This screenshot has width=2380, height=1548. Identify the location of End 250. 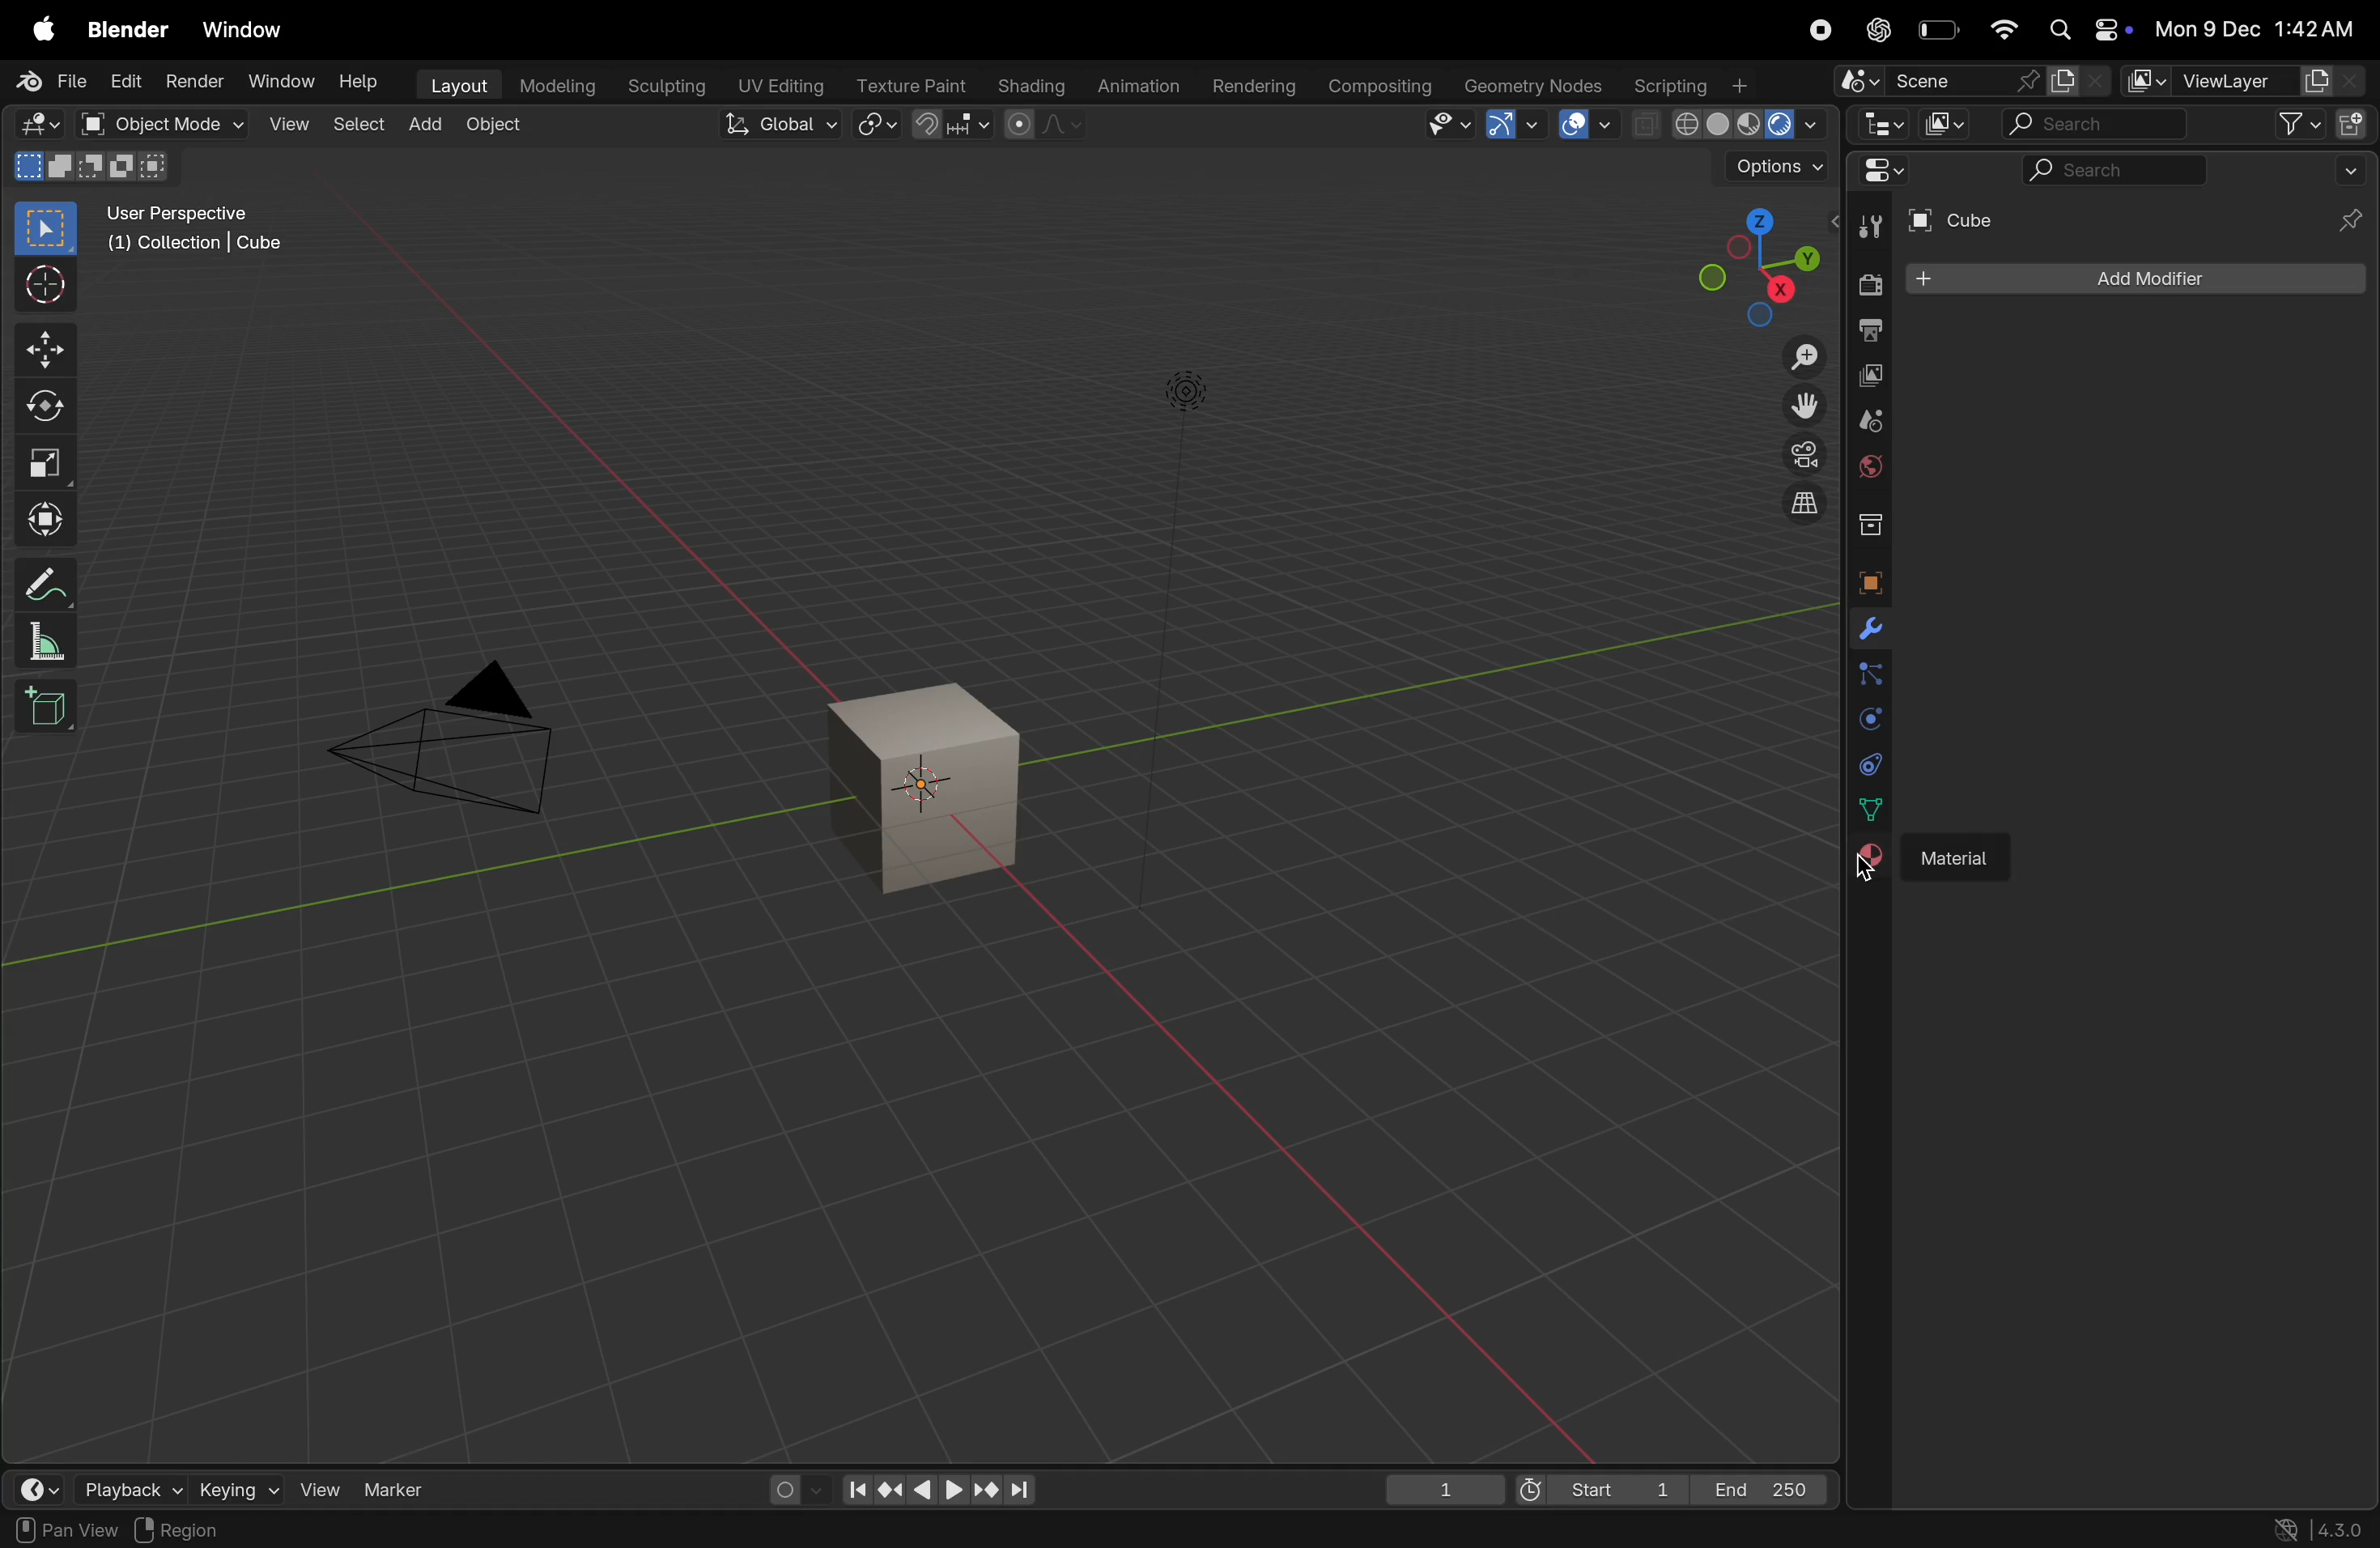
(1760, 1489).